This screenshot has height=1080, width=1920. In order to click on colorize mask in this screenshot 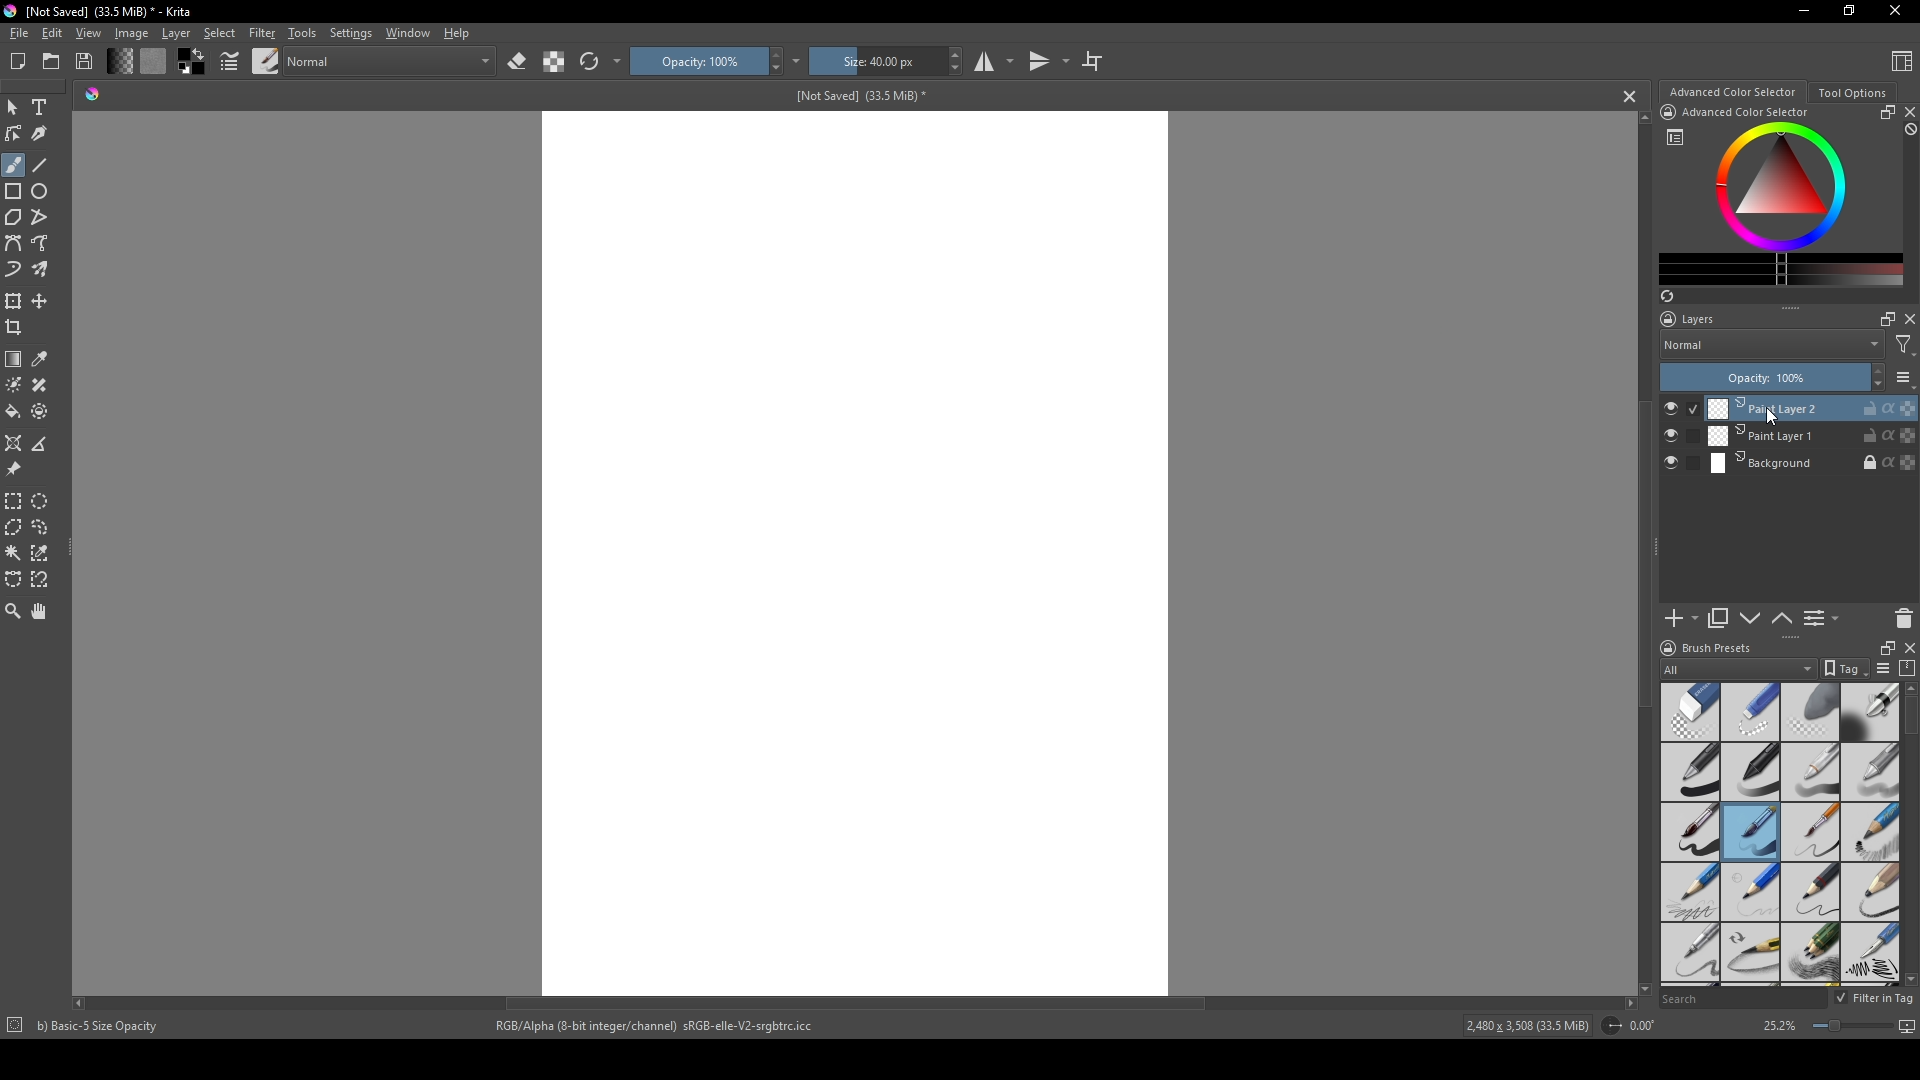, I will do `click(14, 384)`.